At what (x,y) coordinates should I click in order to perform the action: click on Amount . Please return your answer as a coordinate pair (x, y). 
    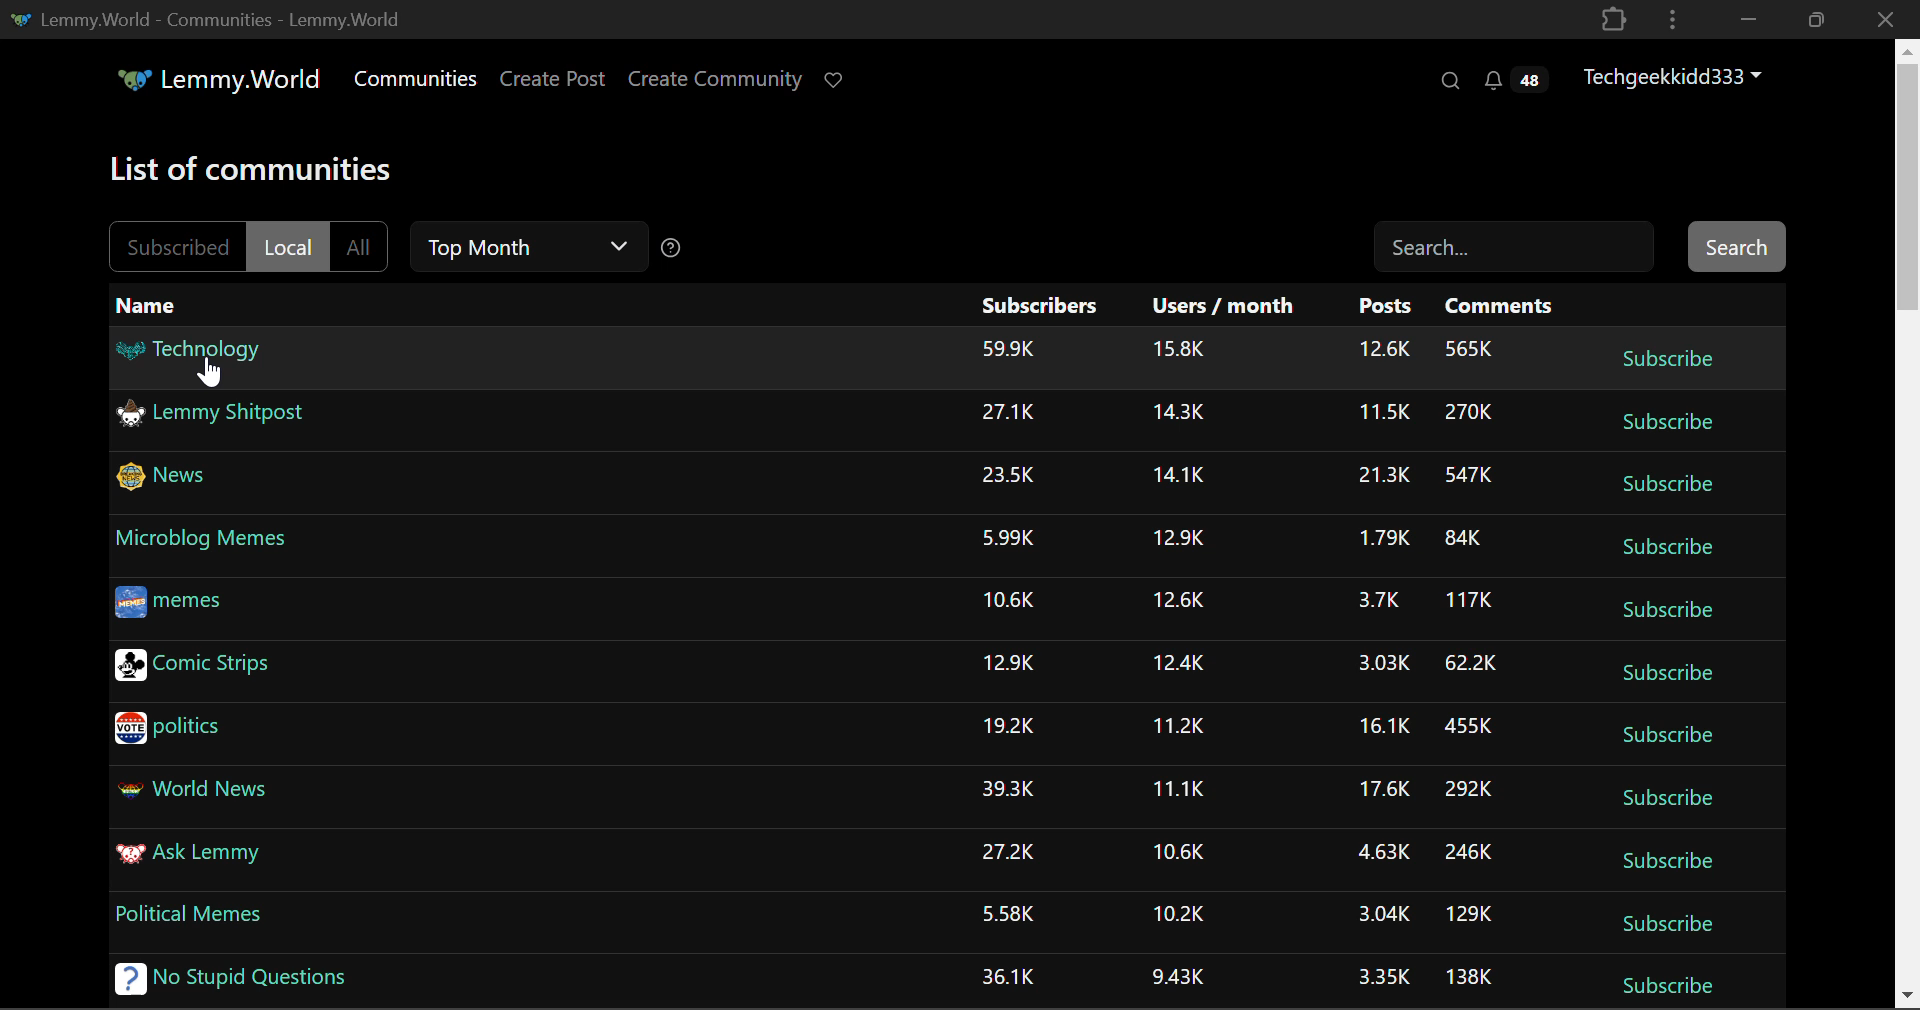
    Looking at the image, I should click on (1009, 975).